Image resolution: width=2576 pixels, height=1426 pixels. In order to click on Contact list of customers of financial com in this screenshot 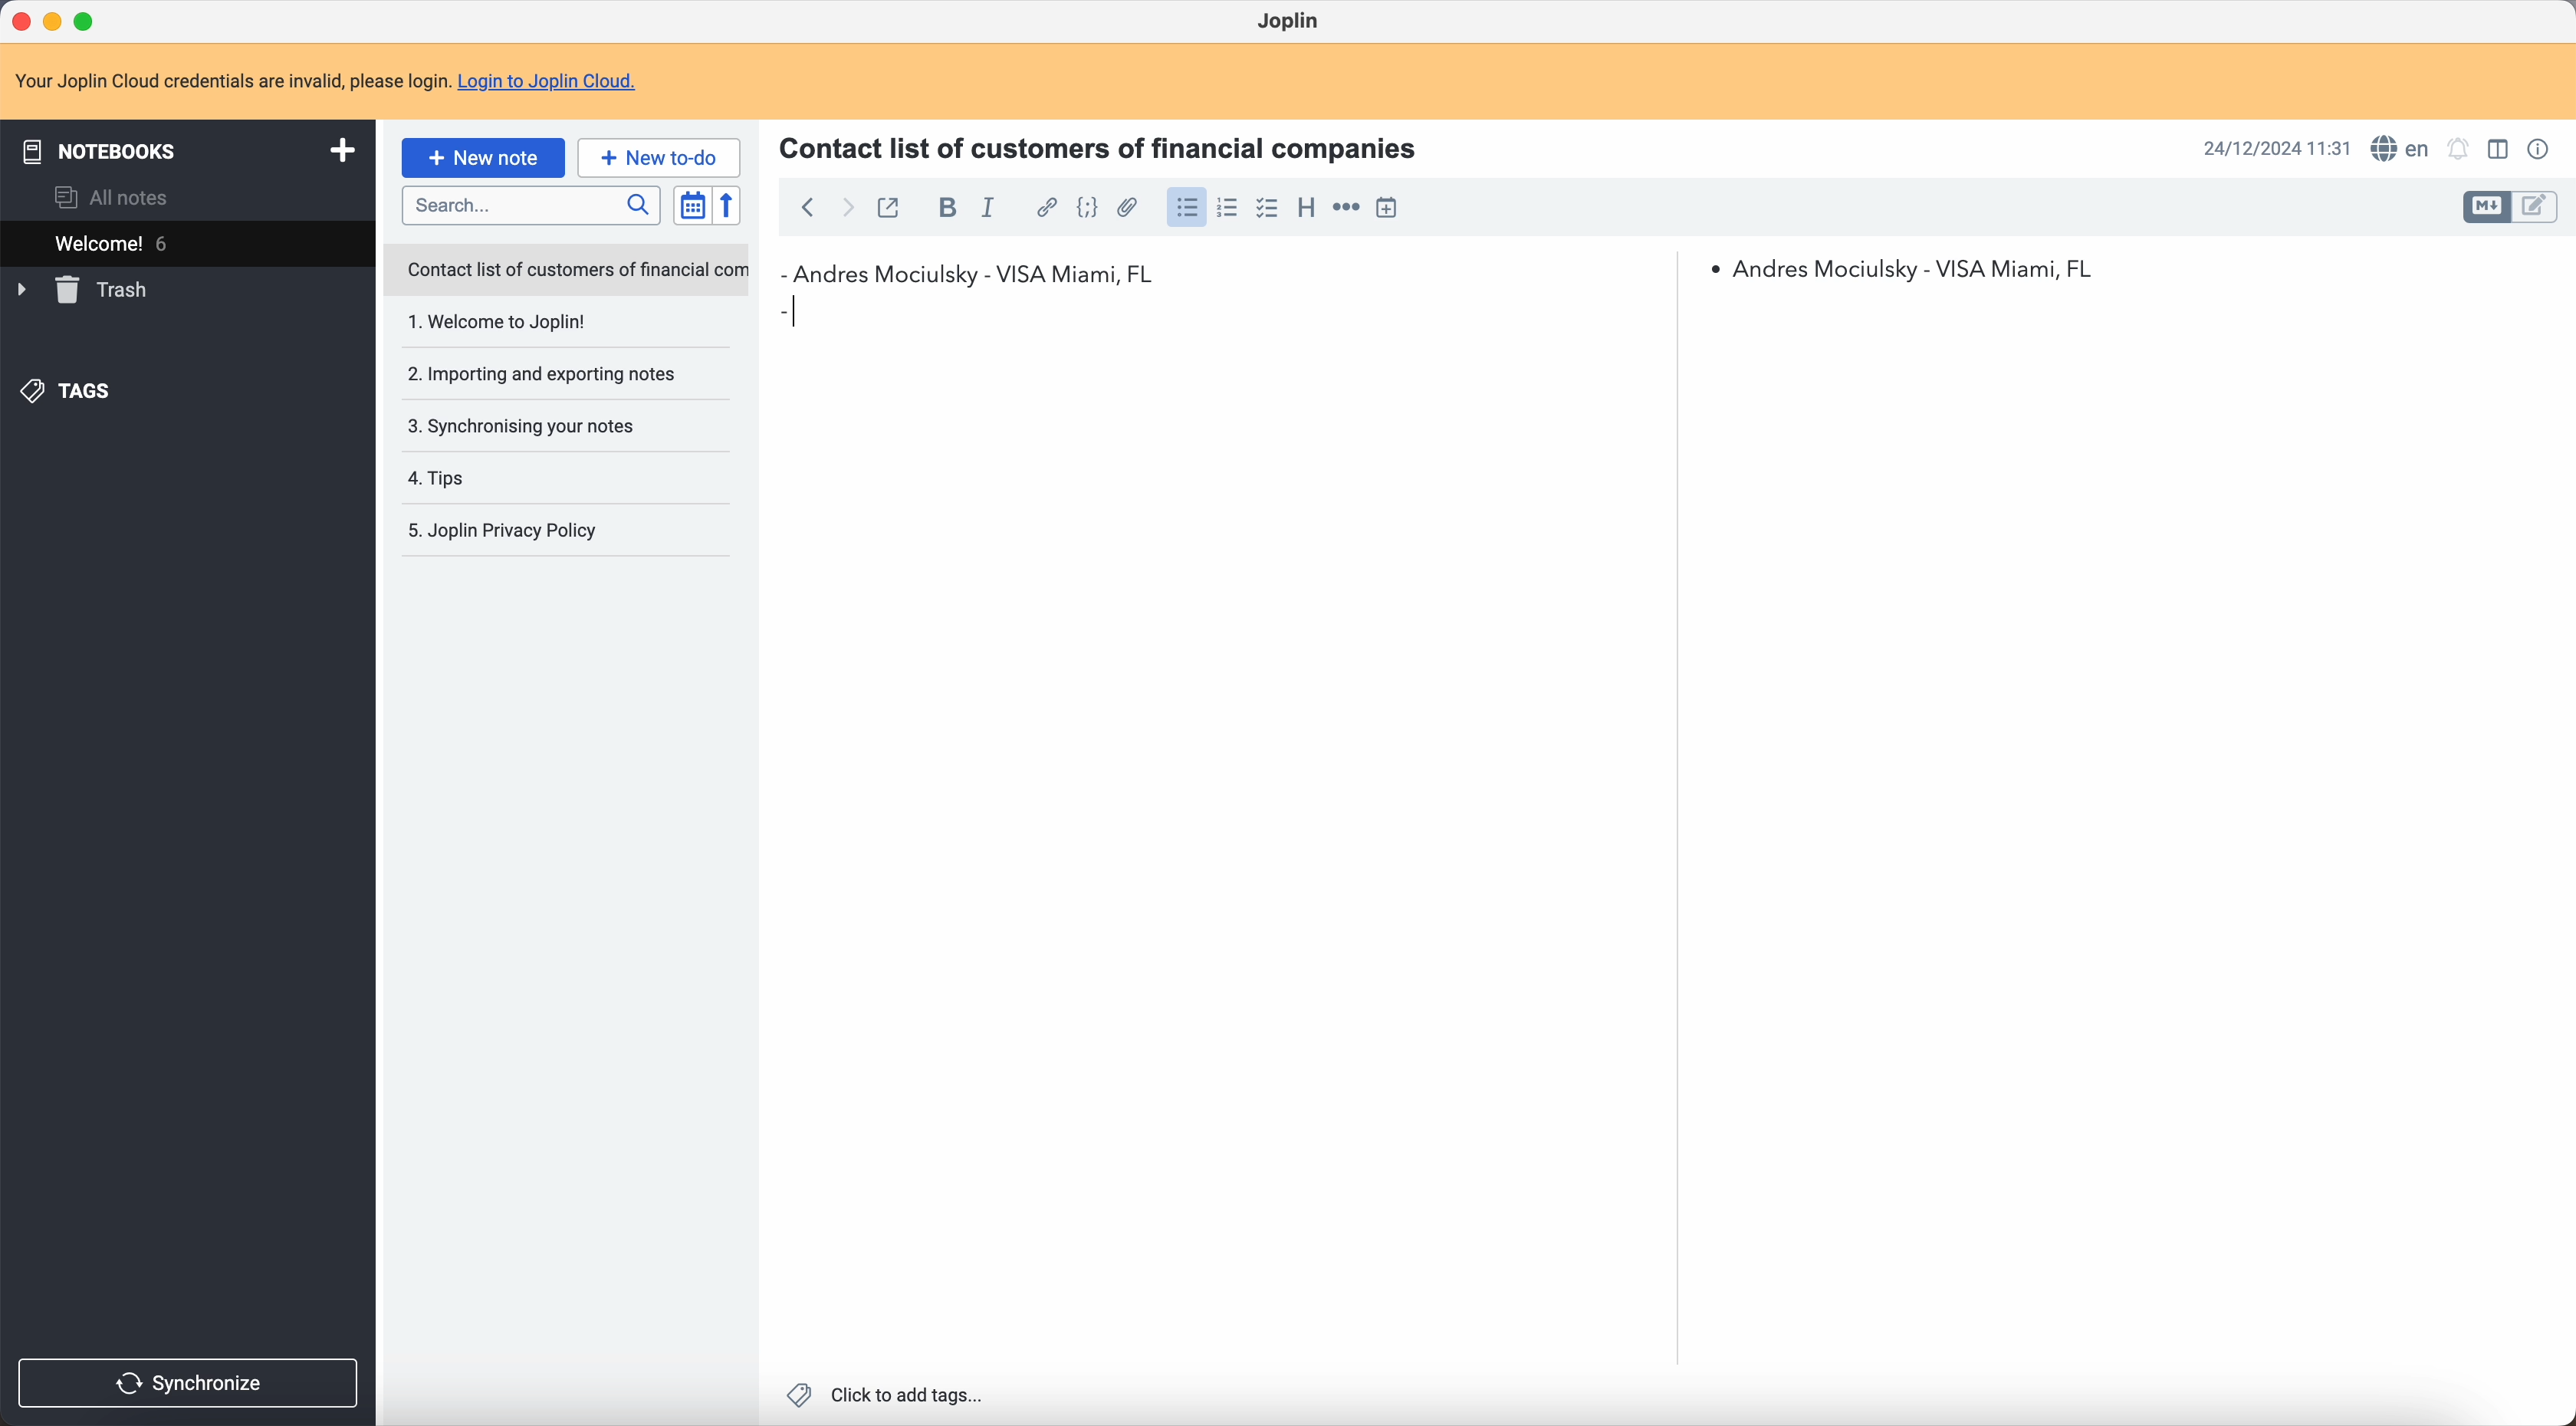, I will do `click(575, 271)`.